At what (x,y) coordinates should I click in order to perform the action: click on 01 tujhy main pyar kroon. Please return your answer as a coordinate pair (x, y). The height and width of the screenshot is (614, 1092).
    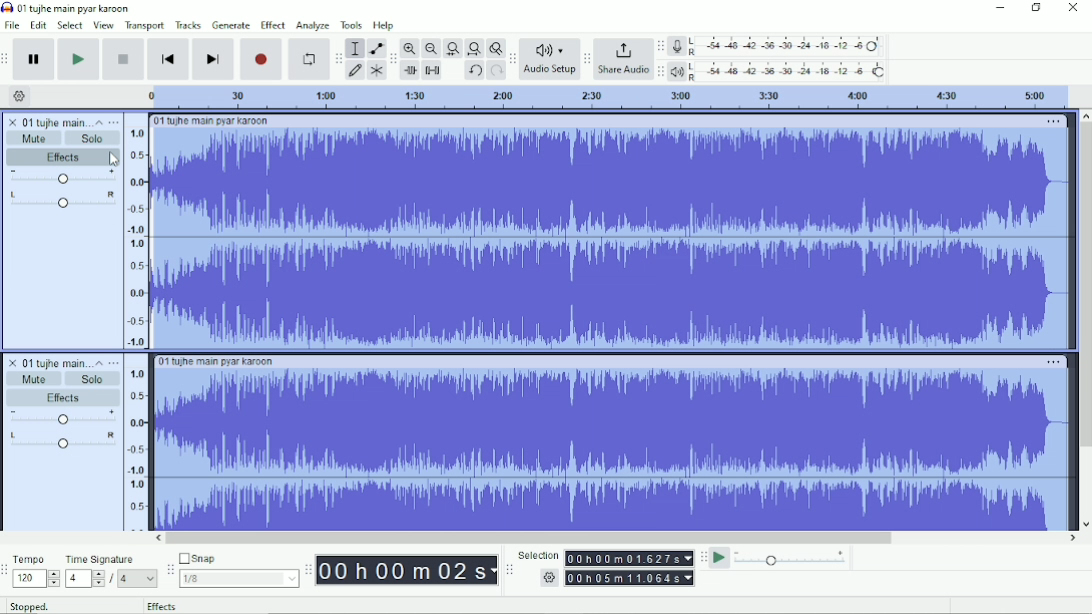
    Looking at the image, I should click on (211, 121).